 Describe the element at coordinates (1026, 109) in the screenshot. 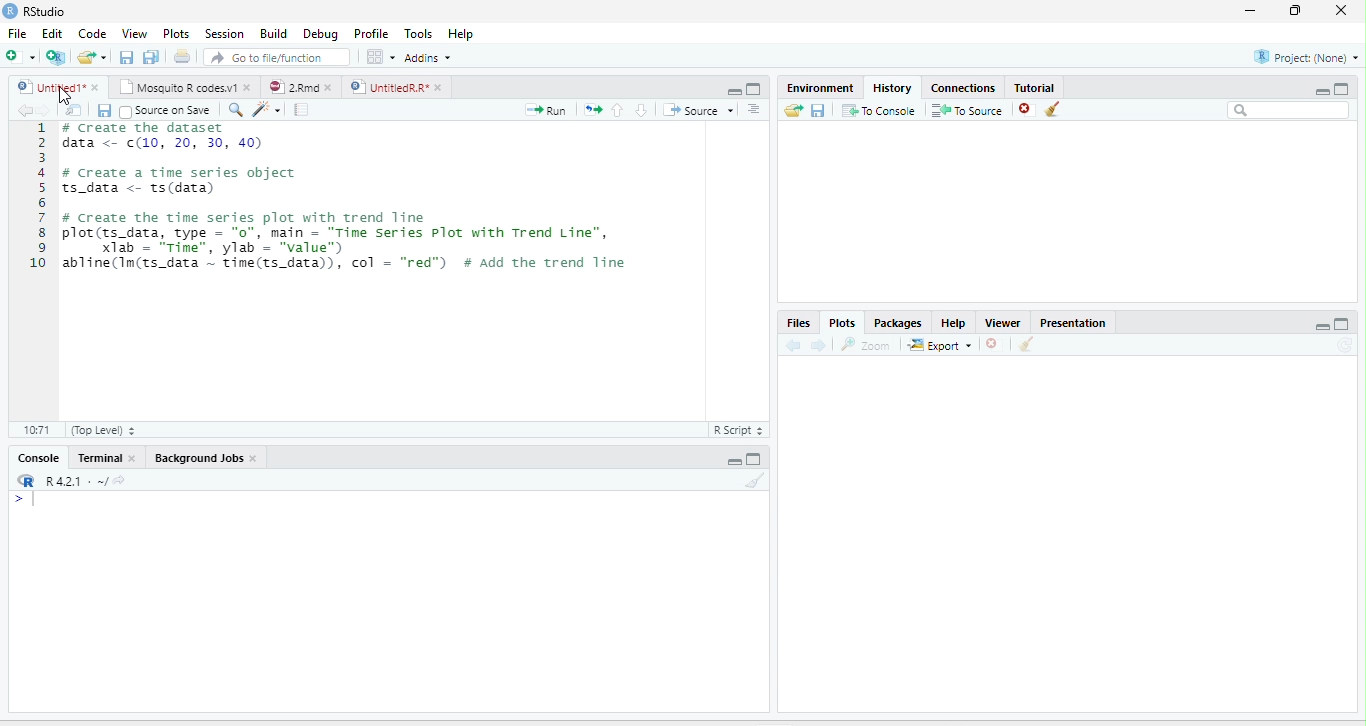

I see `Remove the selected history entries` at that location.